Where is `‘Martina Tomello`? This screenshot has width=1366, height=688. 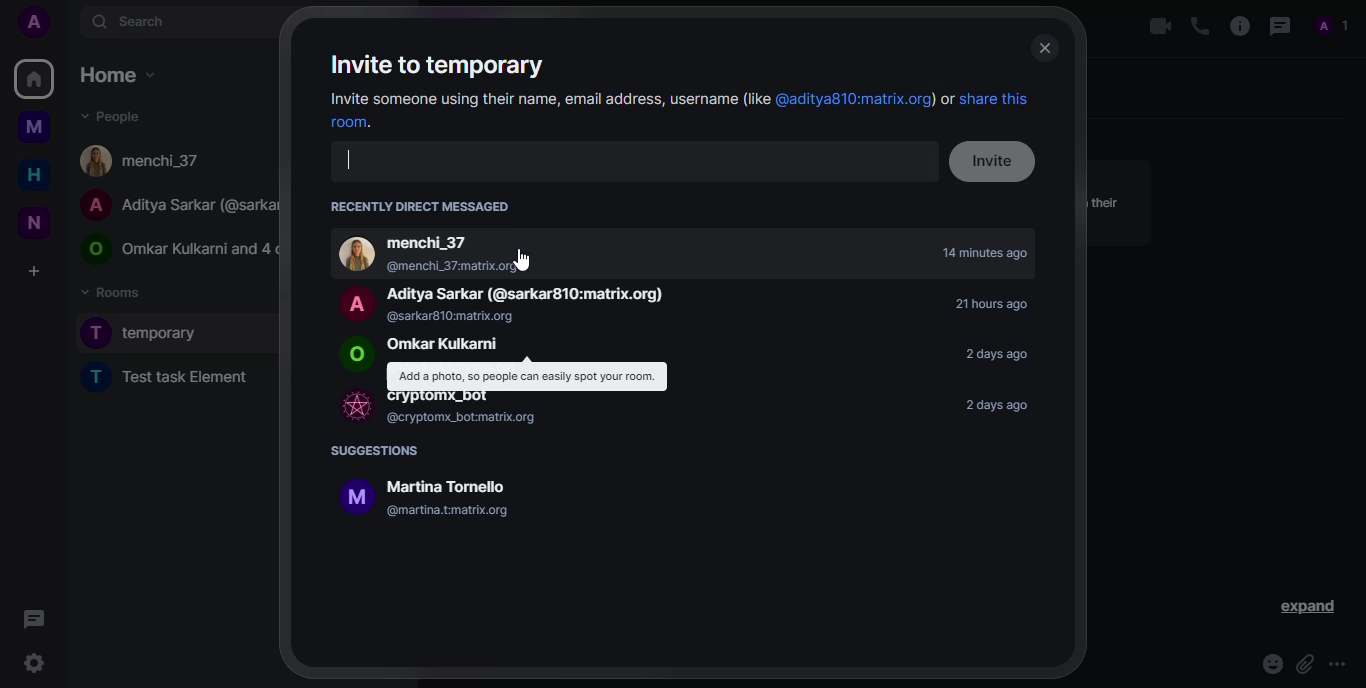
‘Martina Tomello is located at coordinates (444, 486).